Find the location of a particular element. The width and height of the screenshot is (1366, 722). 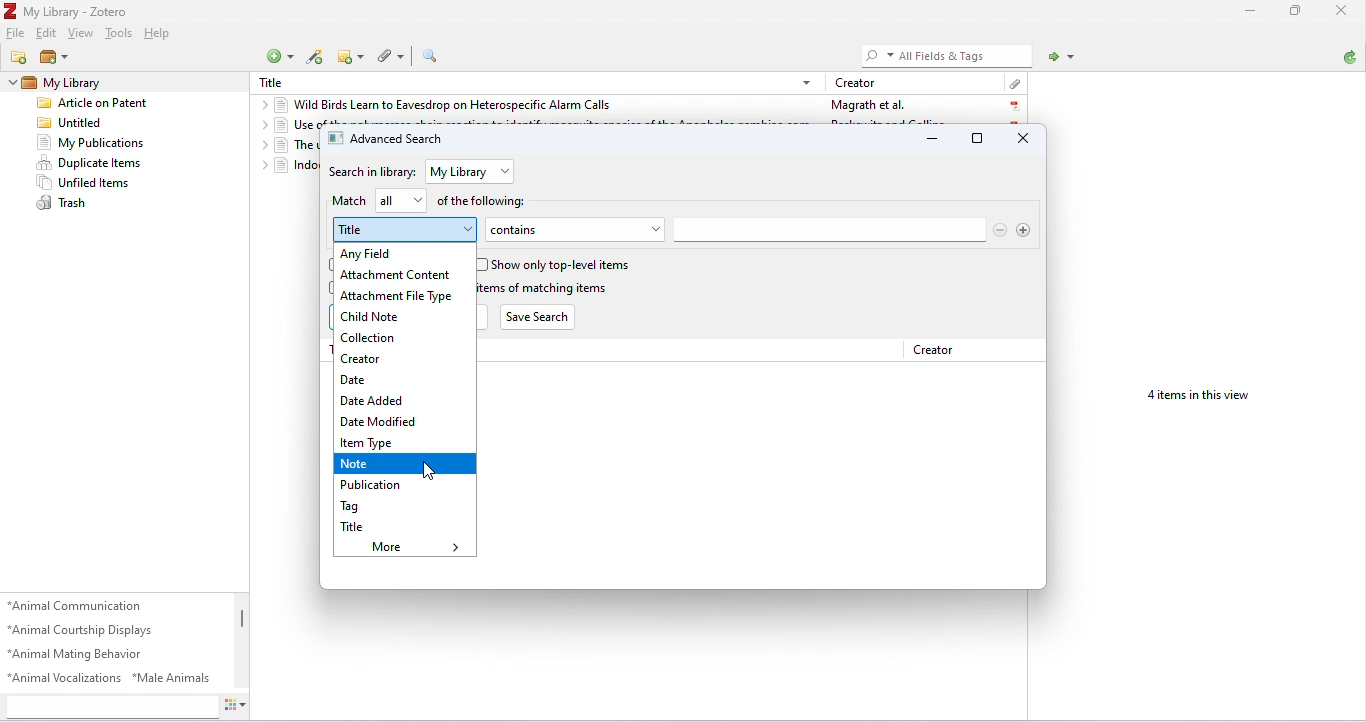

Title is located at coordinates (275, 81).